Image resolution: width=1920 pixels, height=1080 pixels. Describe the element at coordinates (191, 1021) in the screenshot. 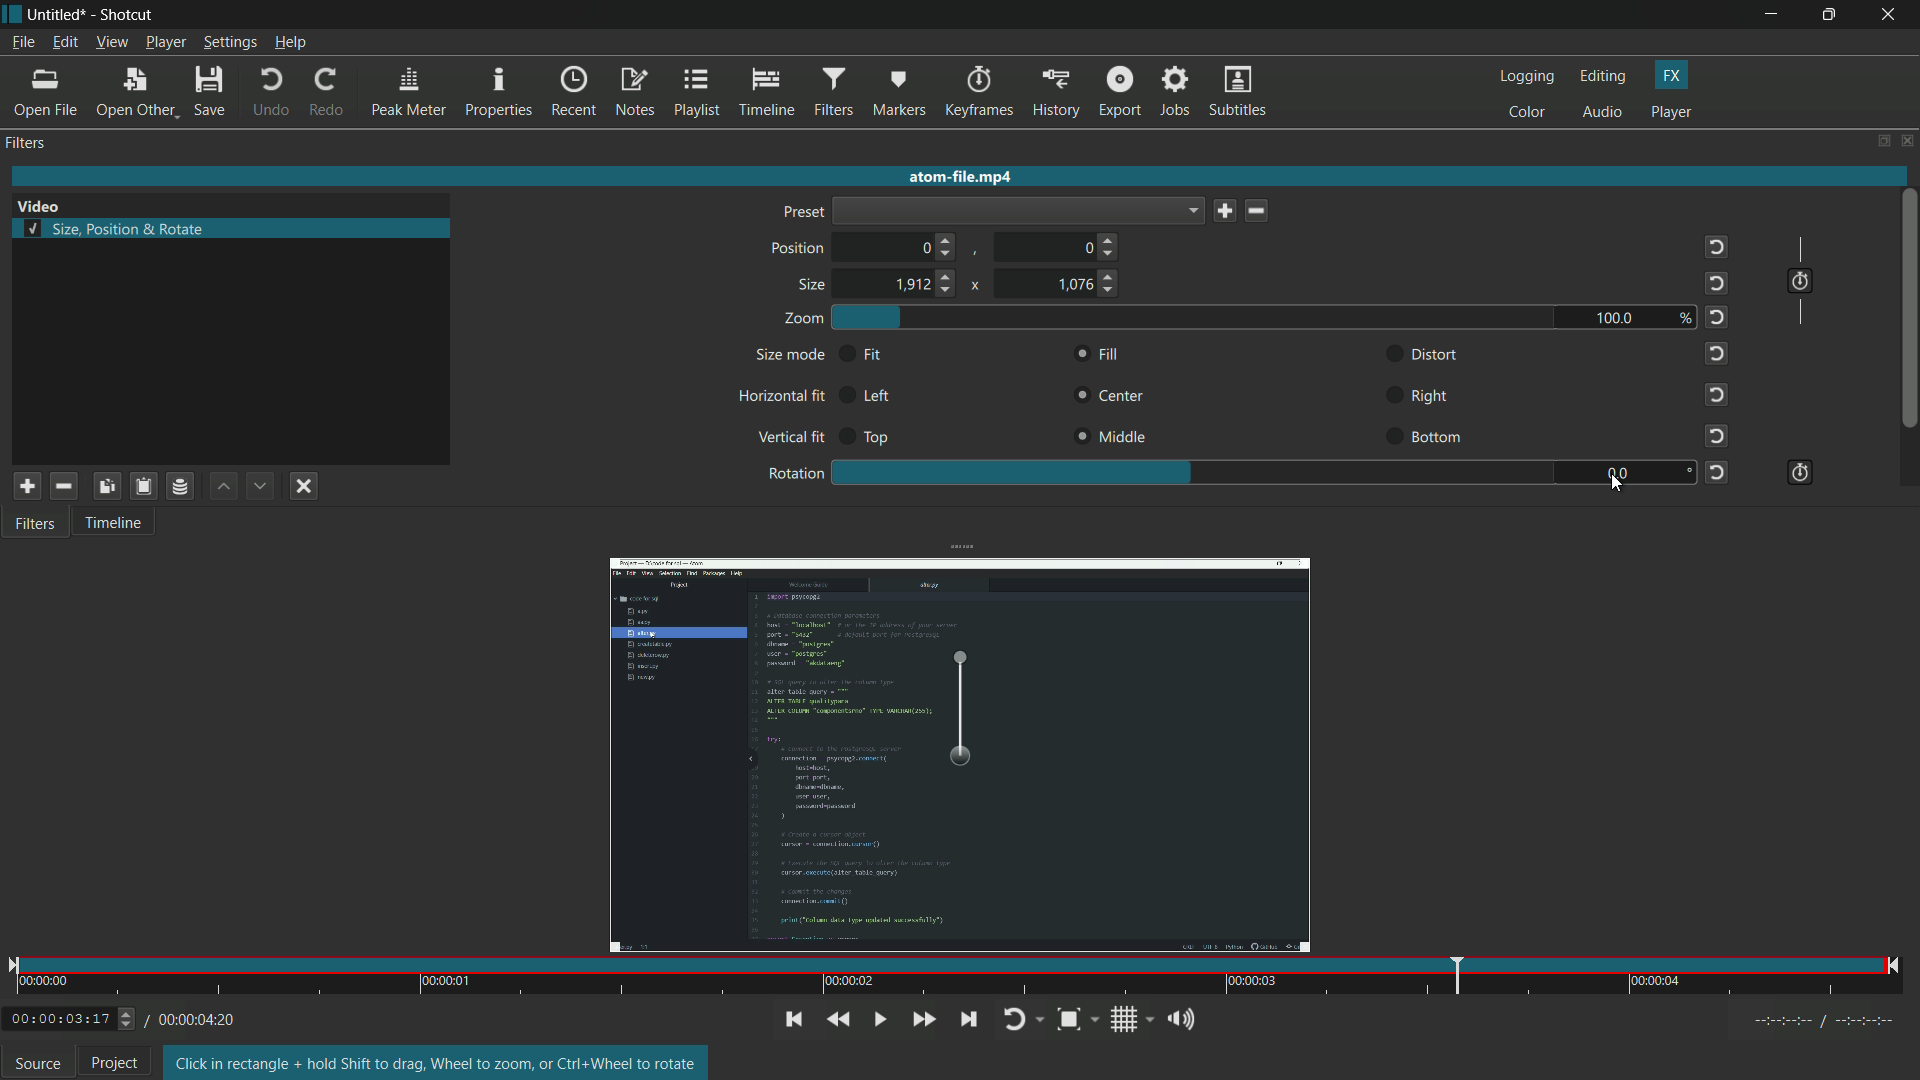

I see `00:00:04:20` at that location.